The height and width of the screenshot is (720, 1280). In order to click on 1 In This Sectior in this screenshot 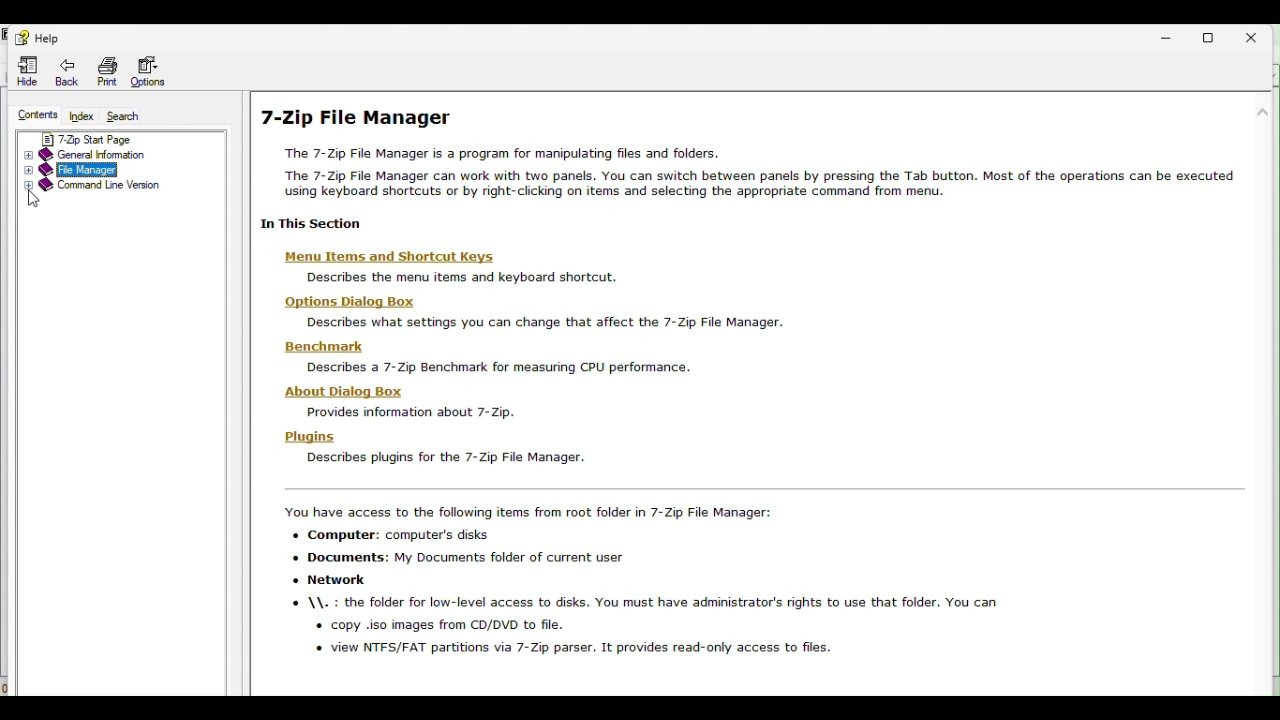, I will do `click(314, 223)`.